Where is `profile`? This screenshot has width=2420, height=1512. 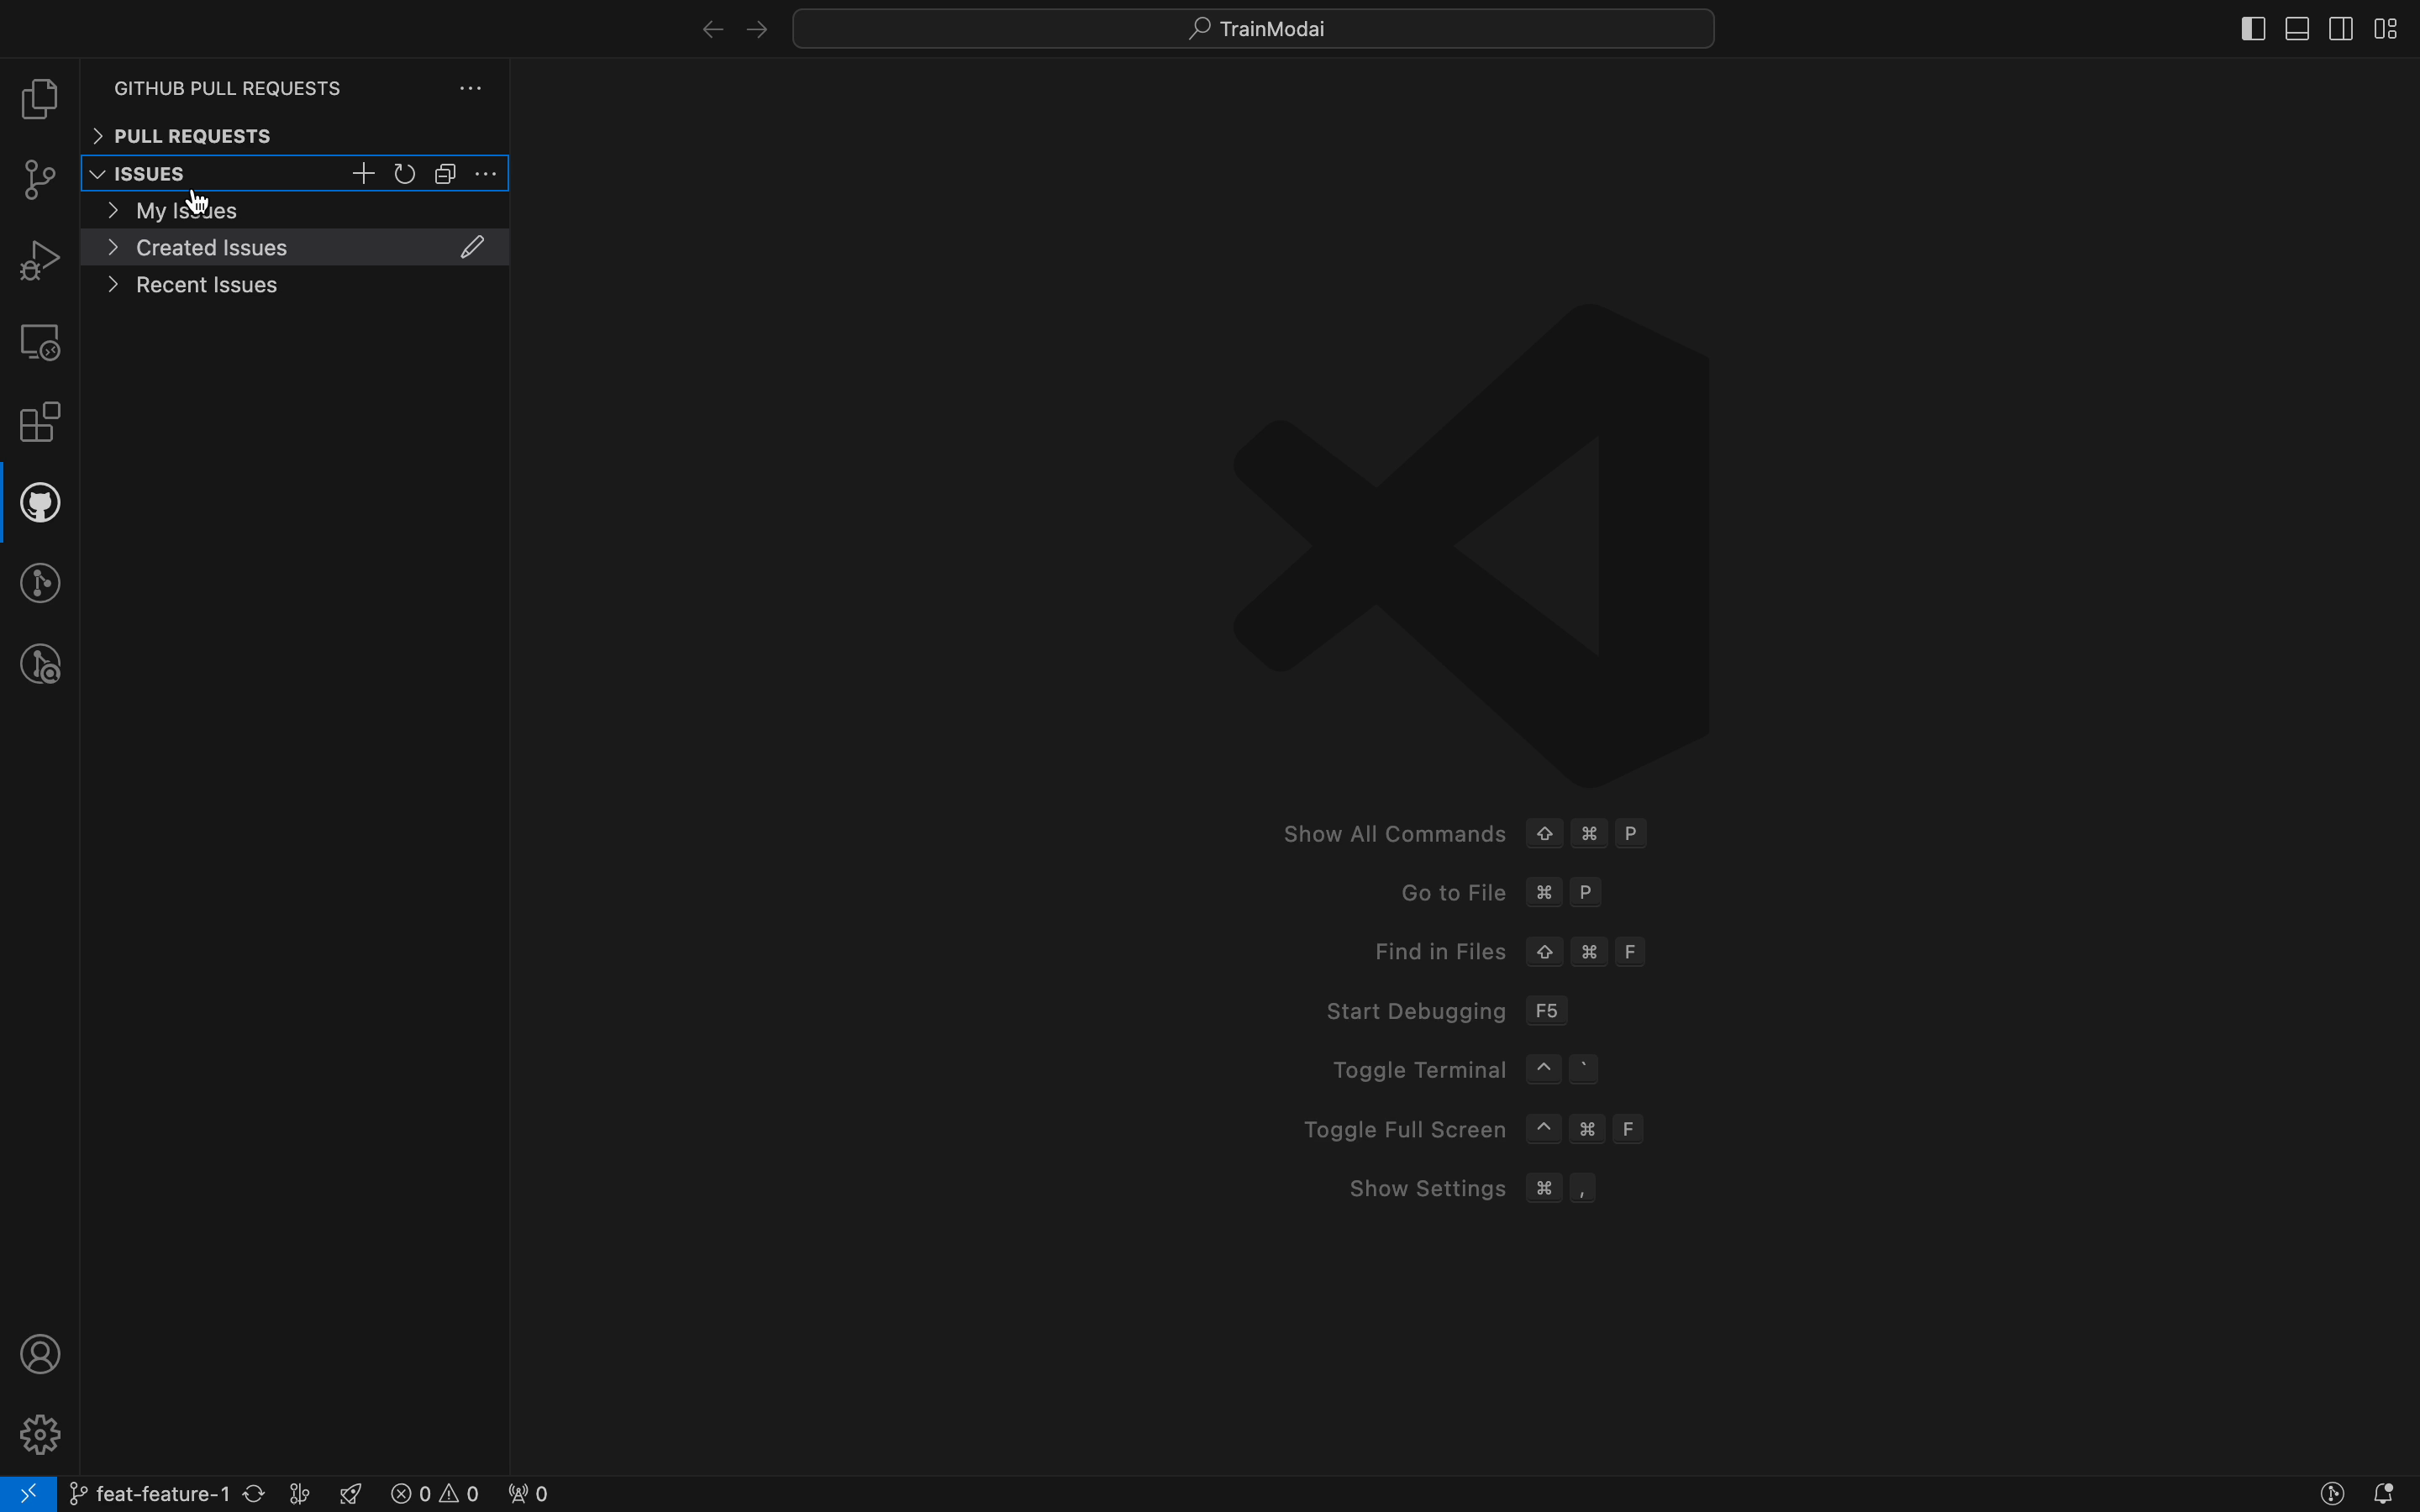 profile is located at coordinates (34, 1354).